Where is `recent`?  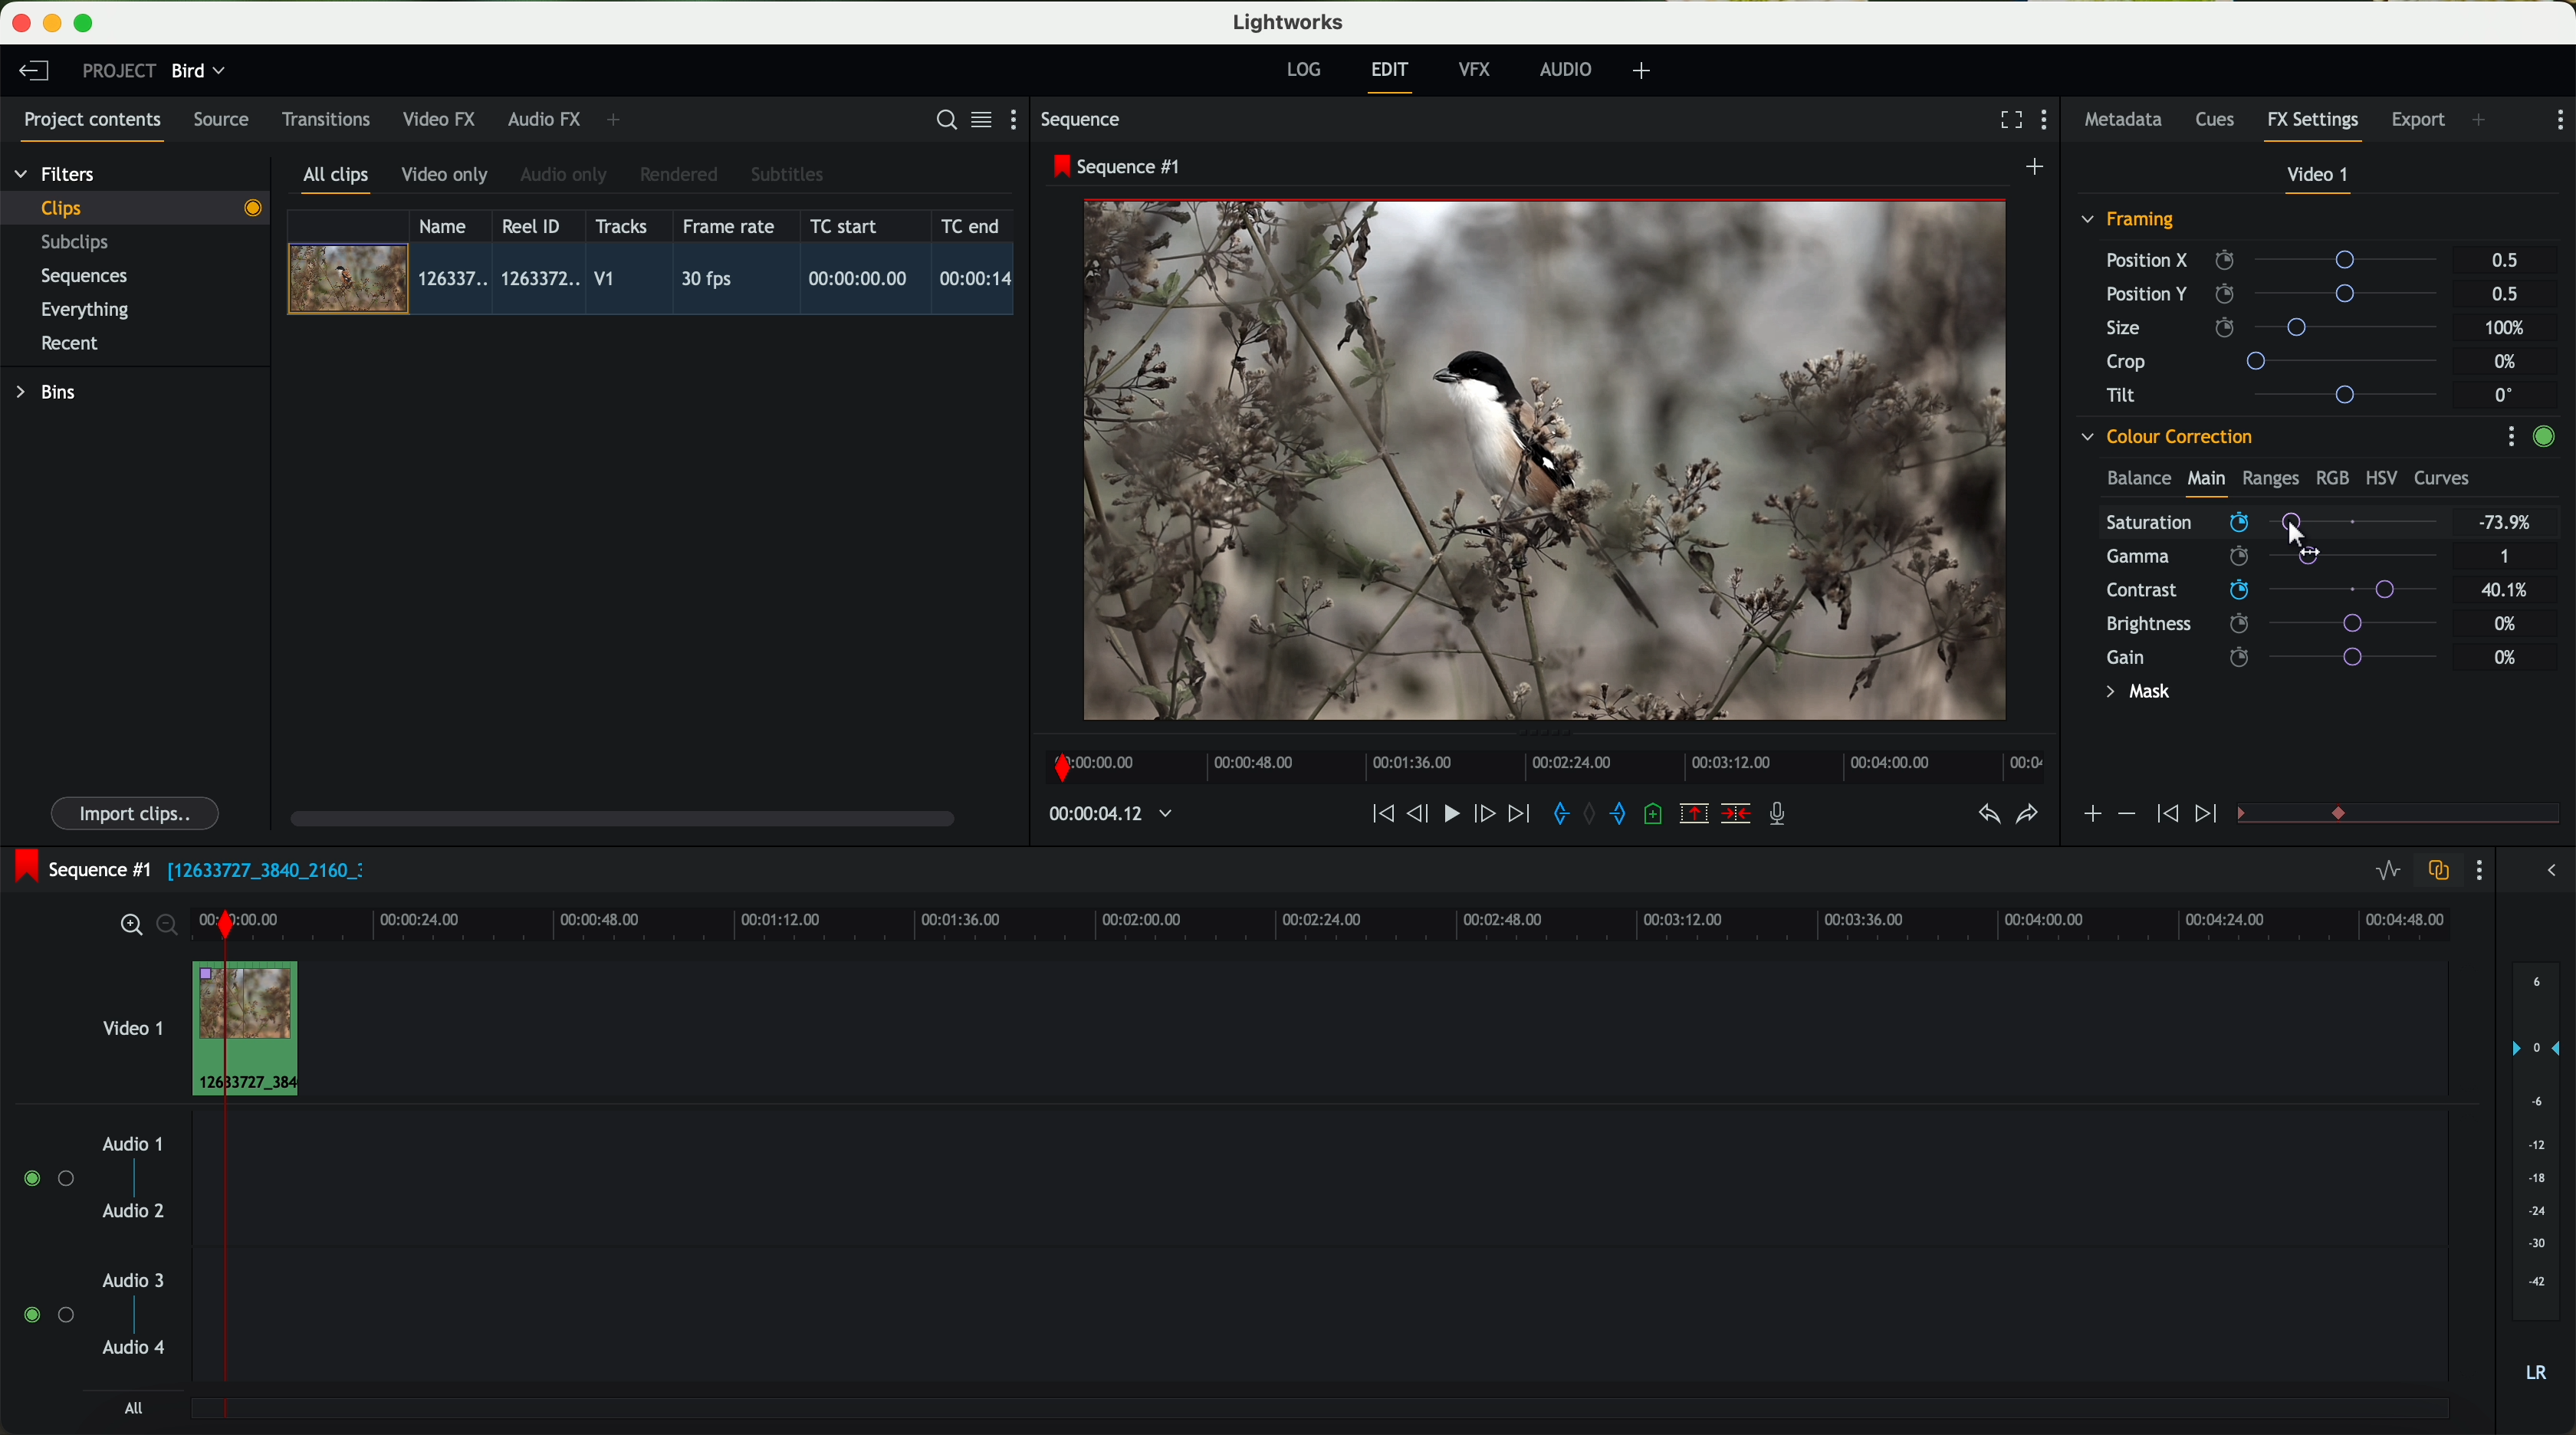
recent is located at coordinates (70, 346).